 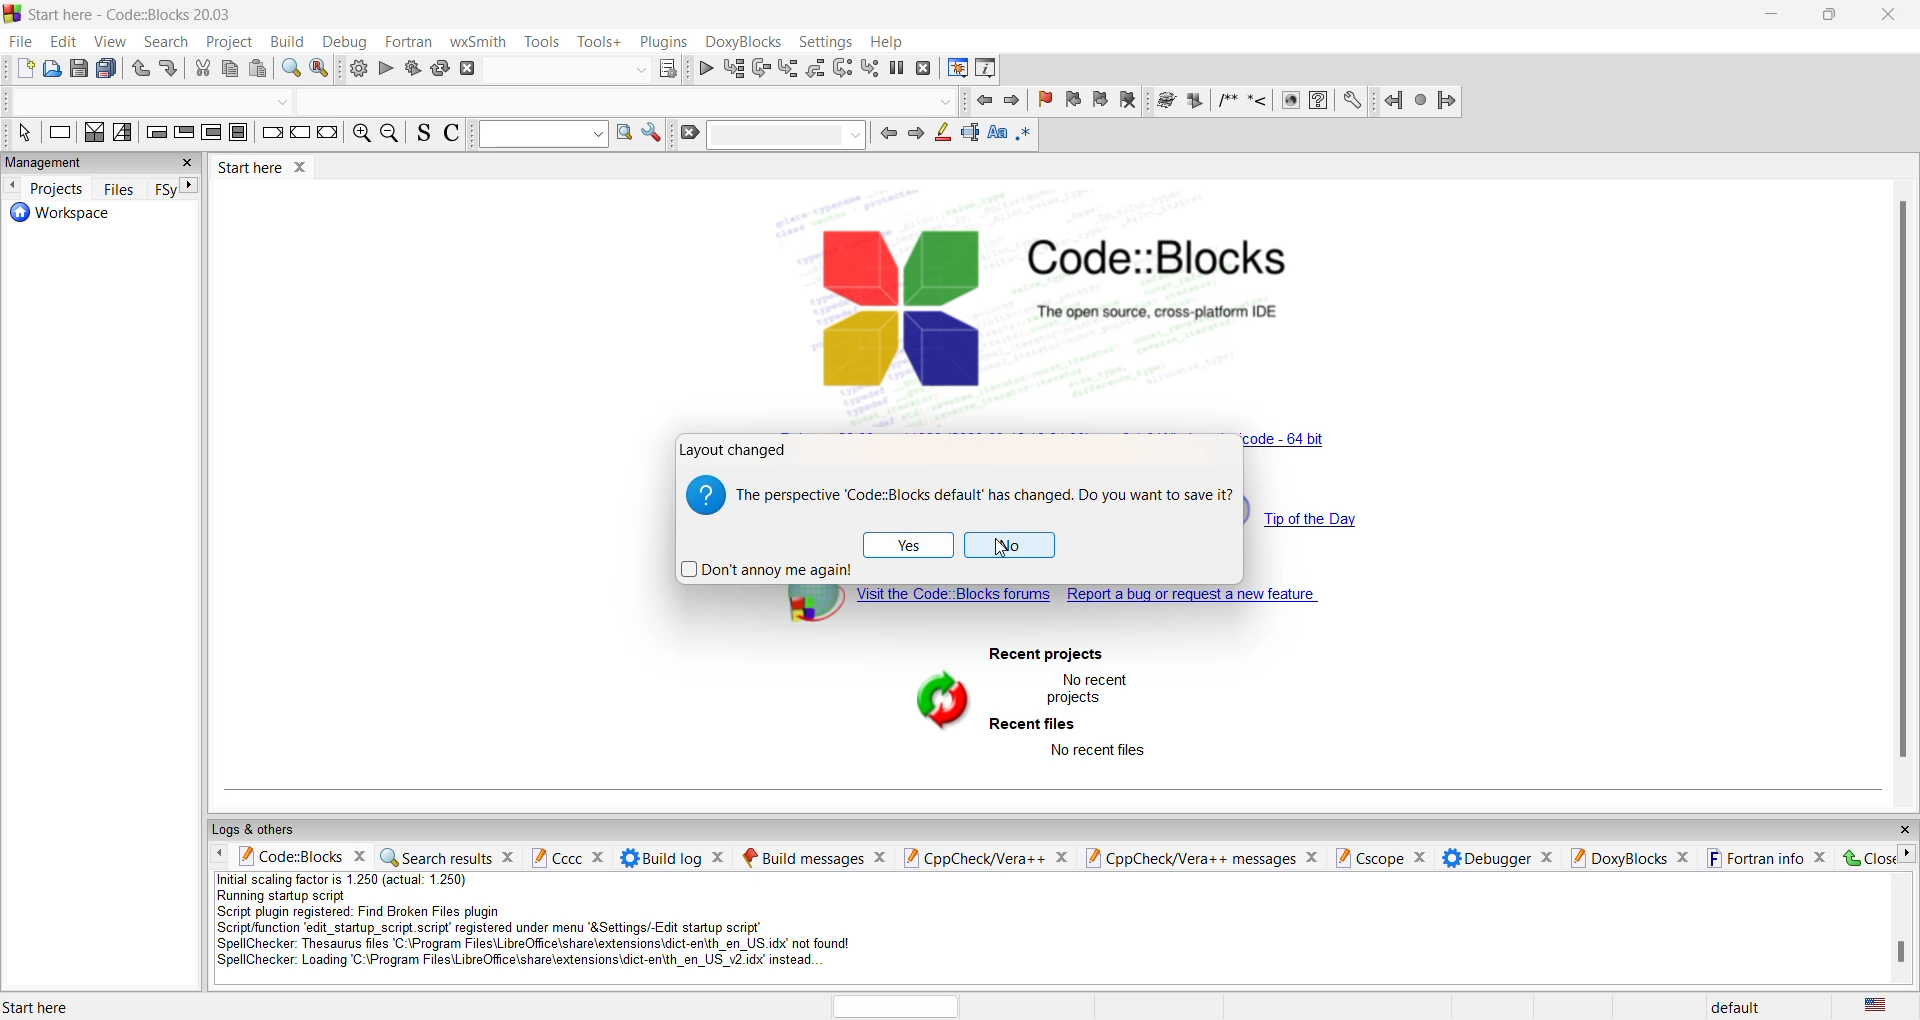 What do you see at coordinates (1024, 138) in the screenshot?
I see `full regex` at bounding box center [1024, 138].